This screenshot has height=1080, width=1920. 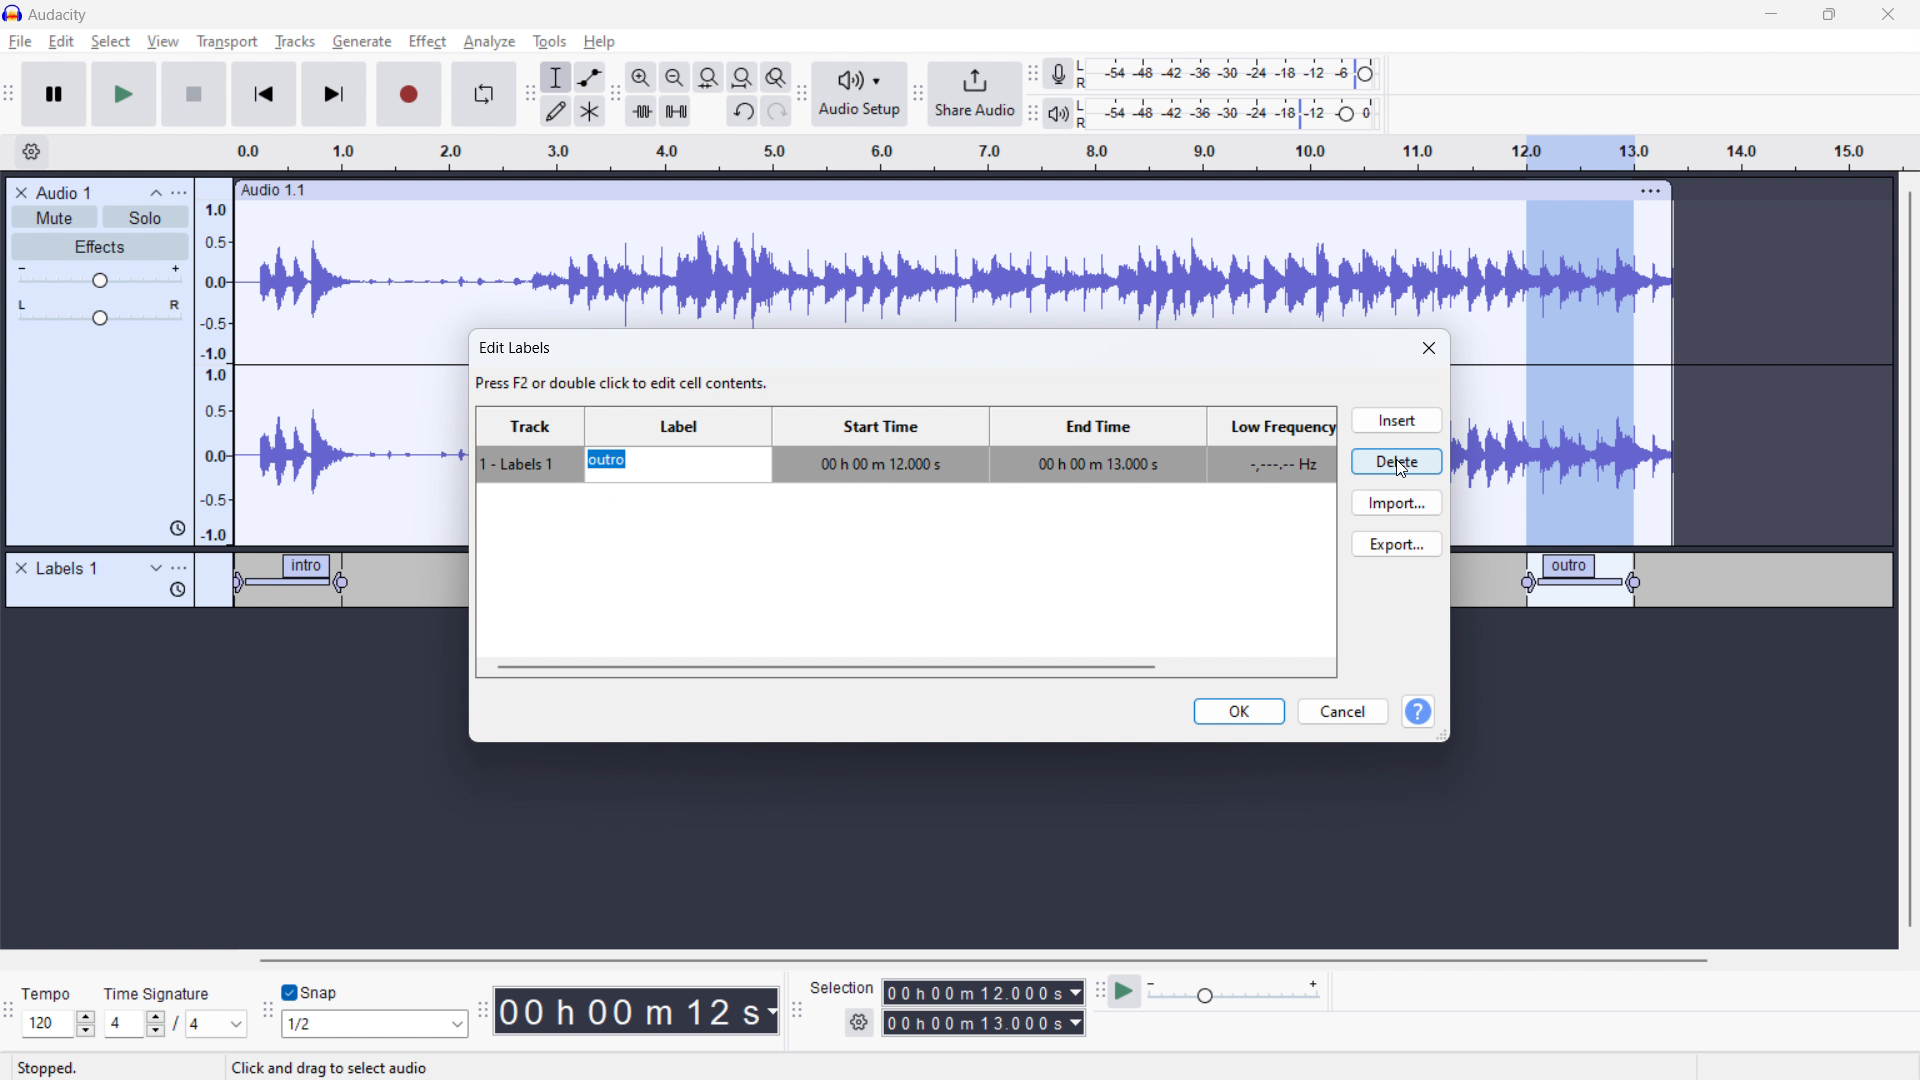 I want to click on timestamp, so click(x=637, y=1009).